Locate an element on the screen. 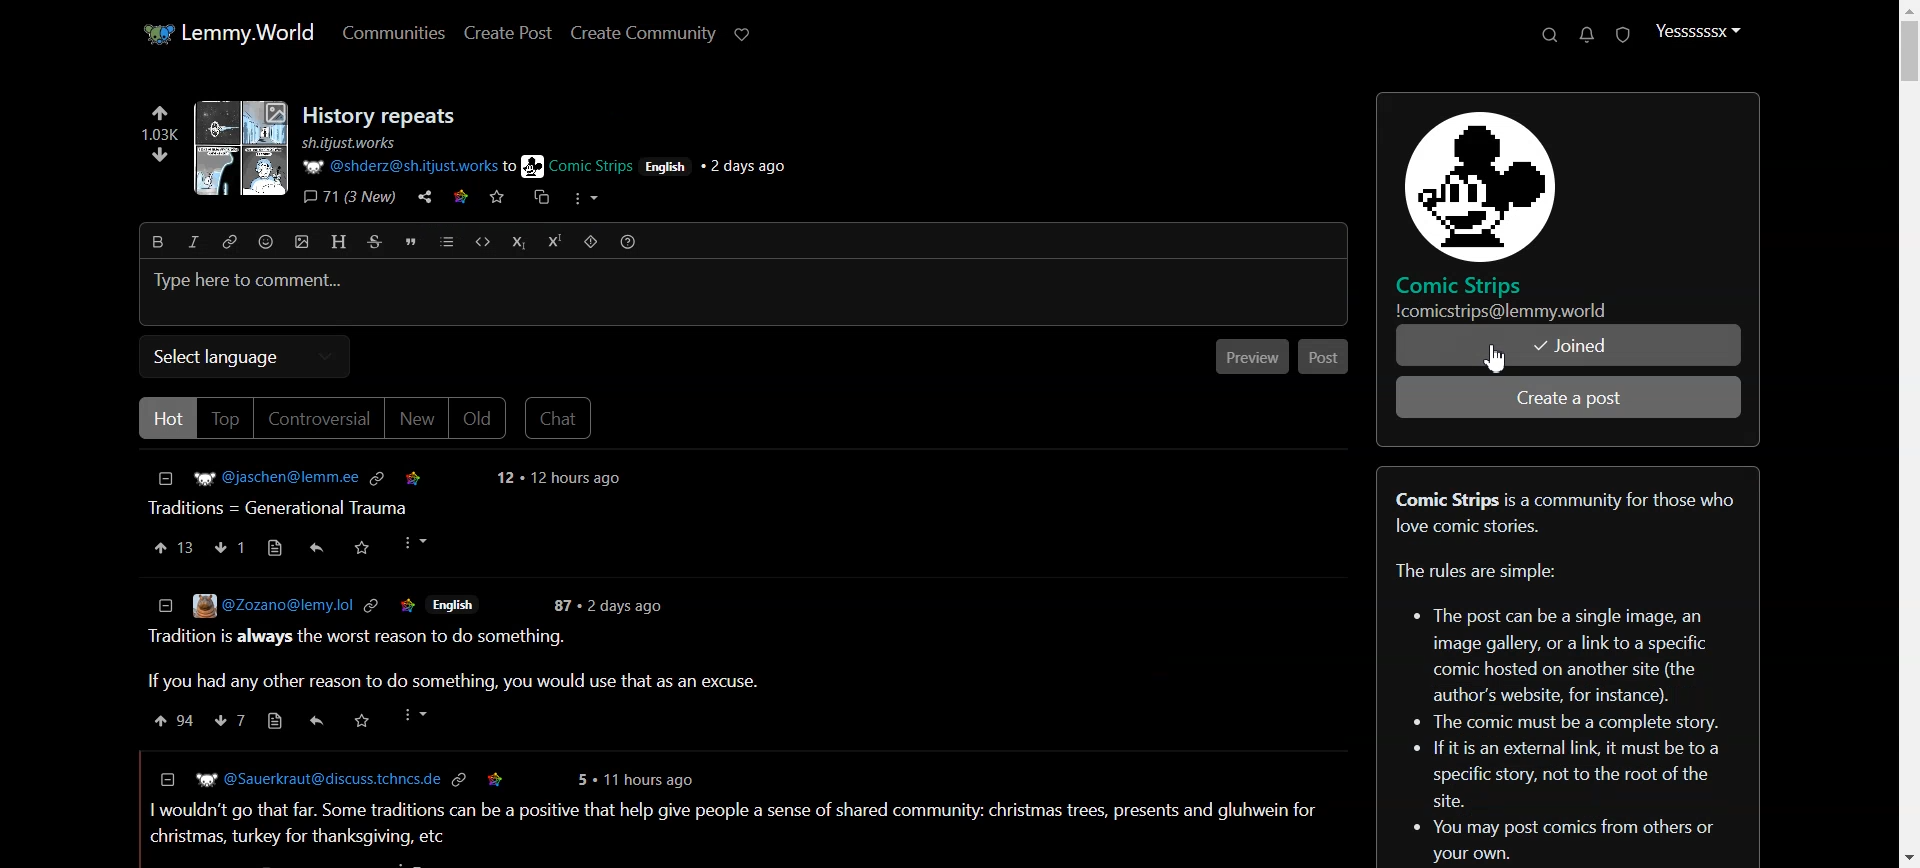  Home page is located at coordinates (227, 34).